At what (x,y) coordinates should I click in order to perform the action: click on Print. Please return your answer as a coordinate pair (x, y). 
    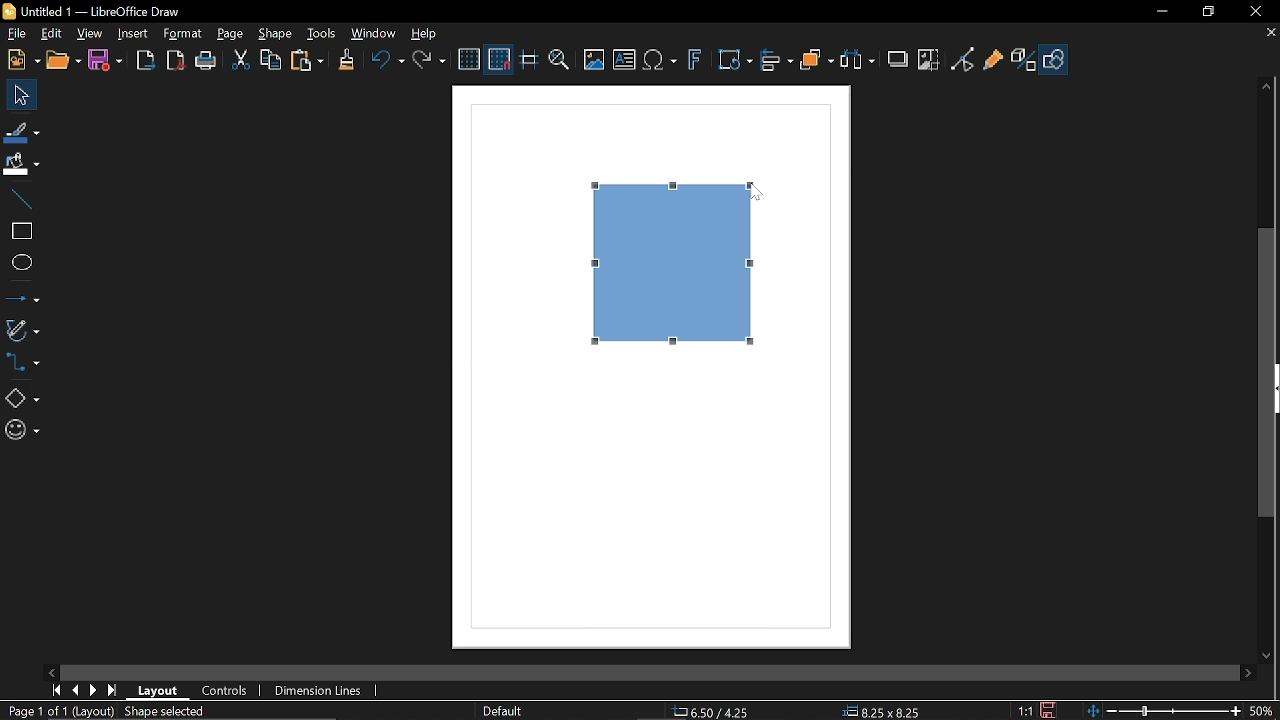
    Looking at the image, I should click on (206, 61).